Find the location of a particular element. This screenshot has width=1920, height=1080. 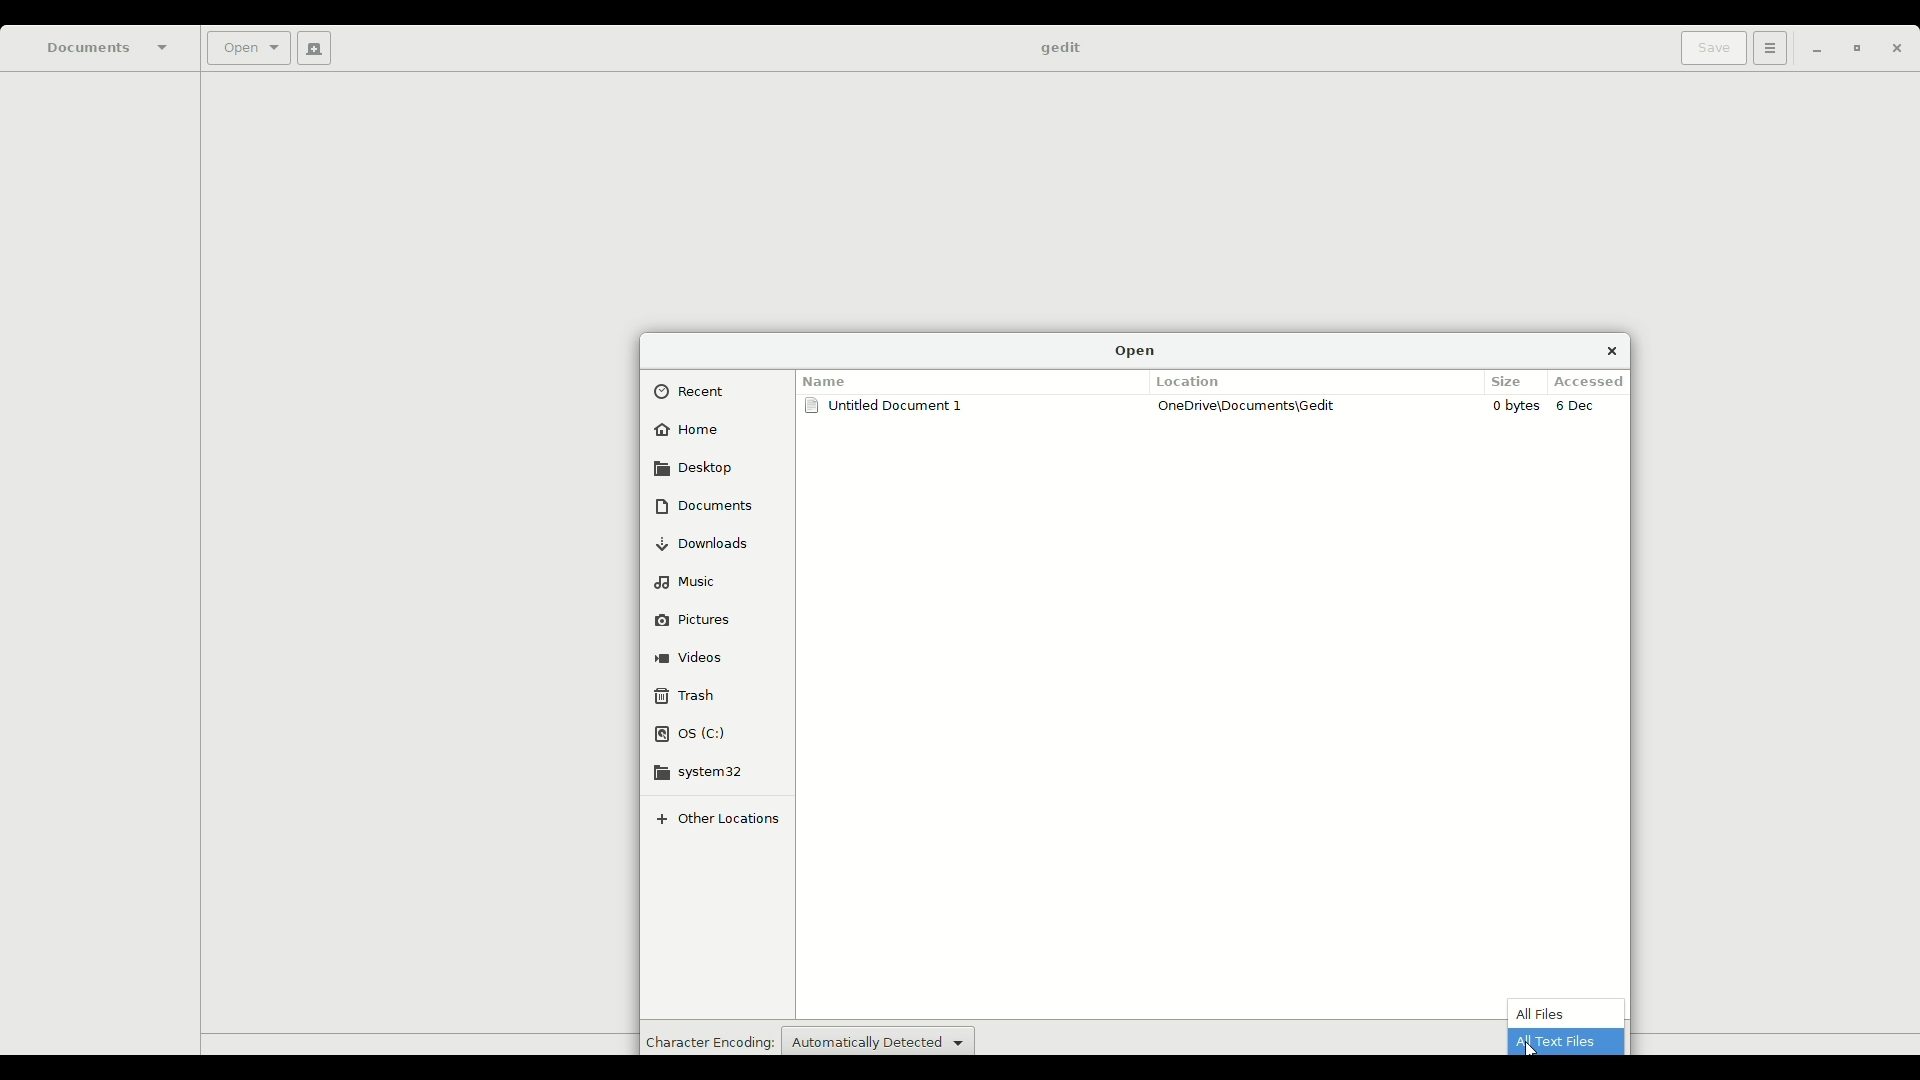

Cursor is located at coordinates (1530, 1049).